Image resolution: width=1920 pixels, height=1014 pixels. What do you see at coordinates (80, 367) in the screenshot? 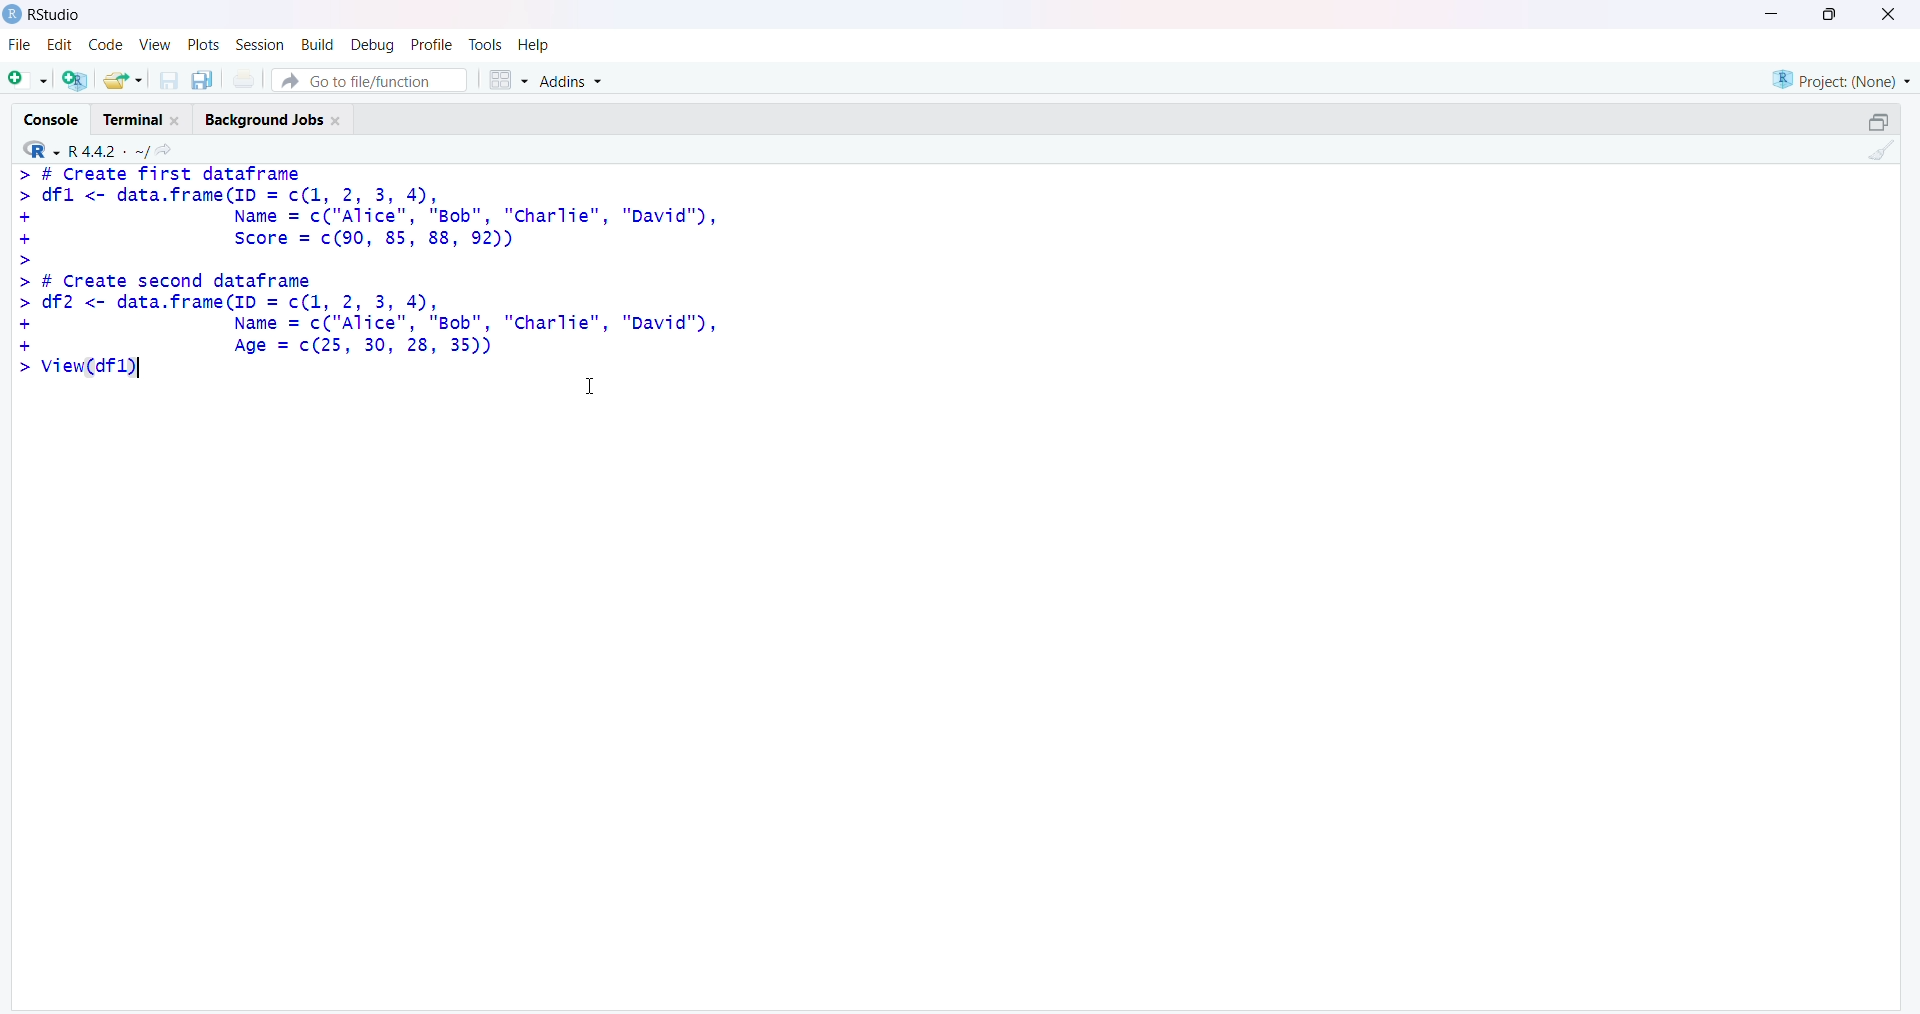
I see `> View(df1)` at bounding box center [80, 367].